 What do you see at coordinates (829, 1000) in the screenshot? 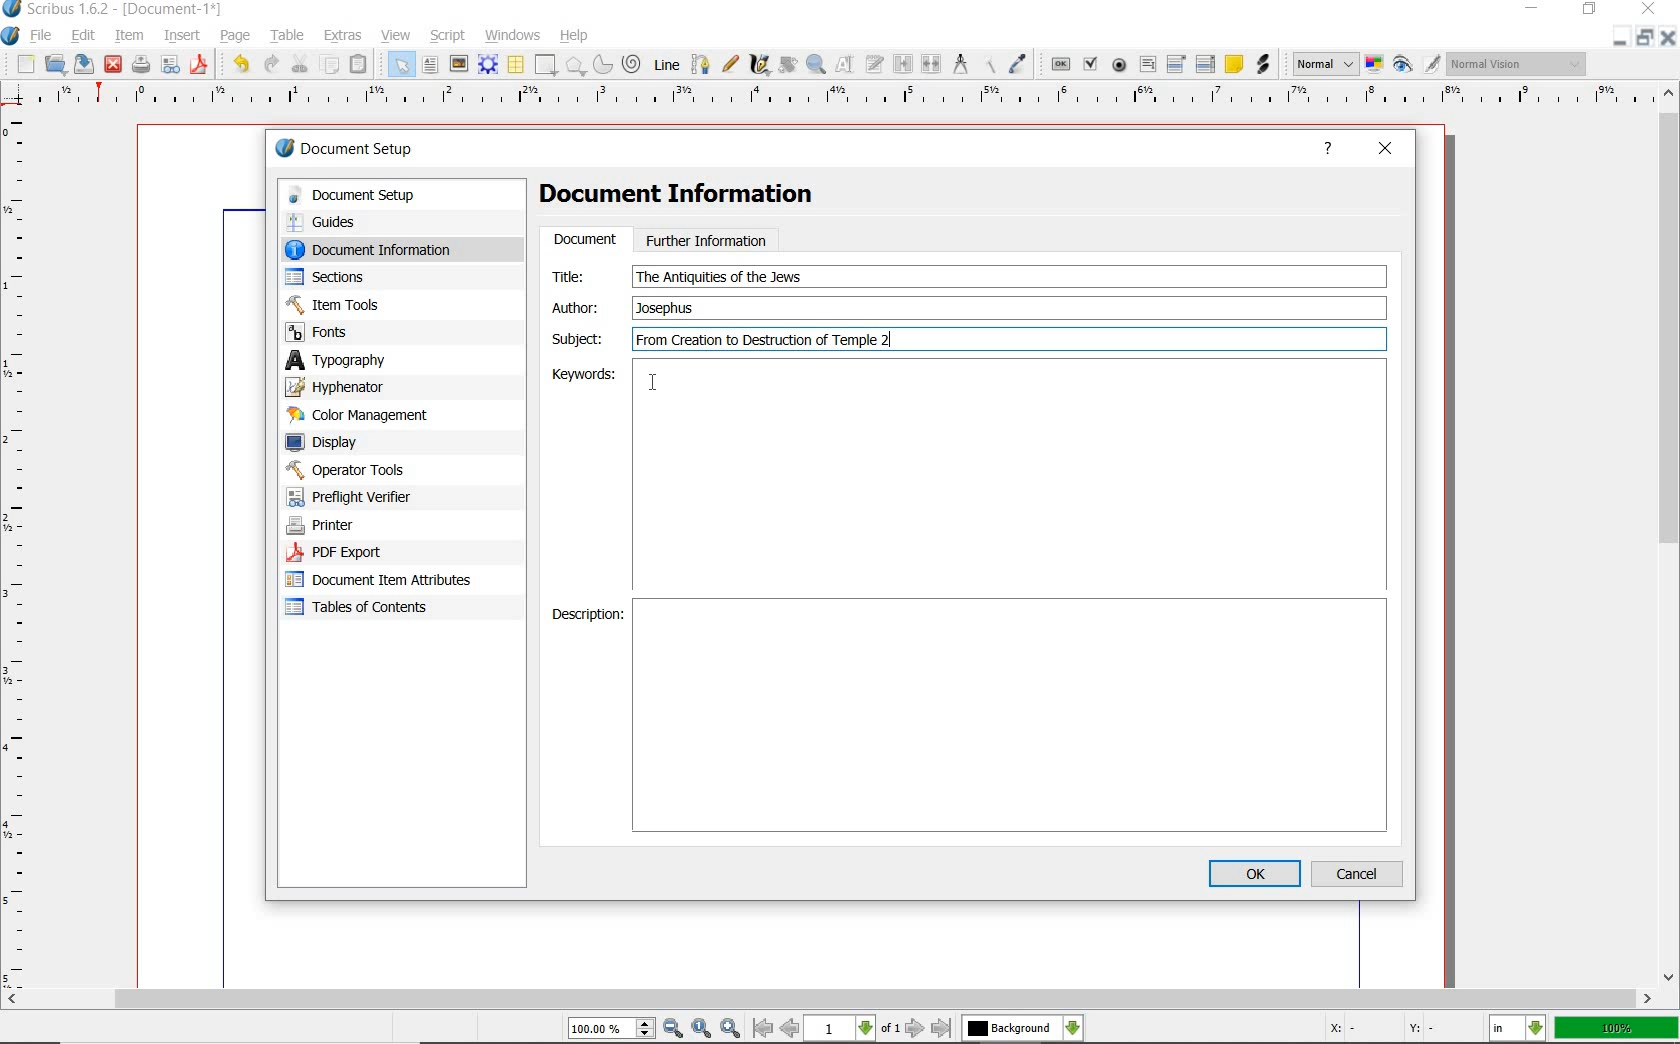
I see `scrollbar` at bounding box center [829, 1000].